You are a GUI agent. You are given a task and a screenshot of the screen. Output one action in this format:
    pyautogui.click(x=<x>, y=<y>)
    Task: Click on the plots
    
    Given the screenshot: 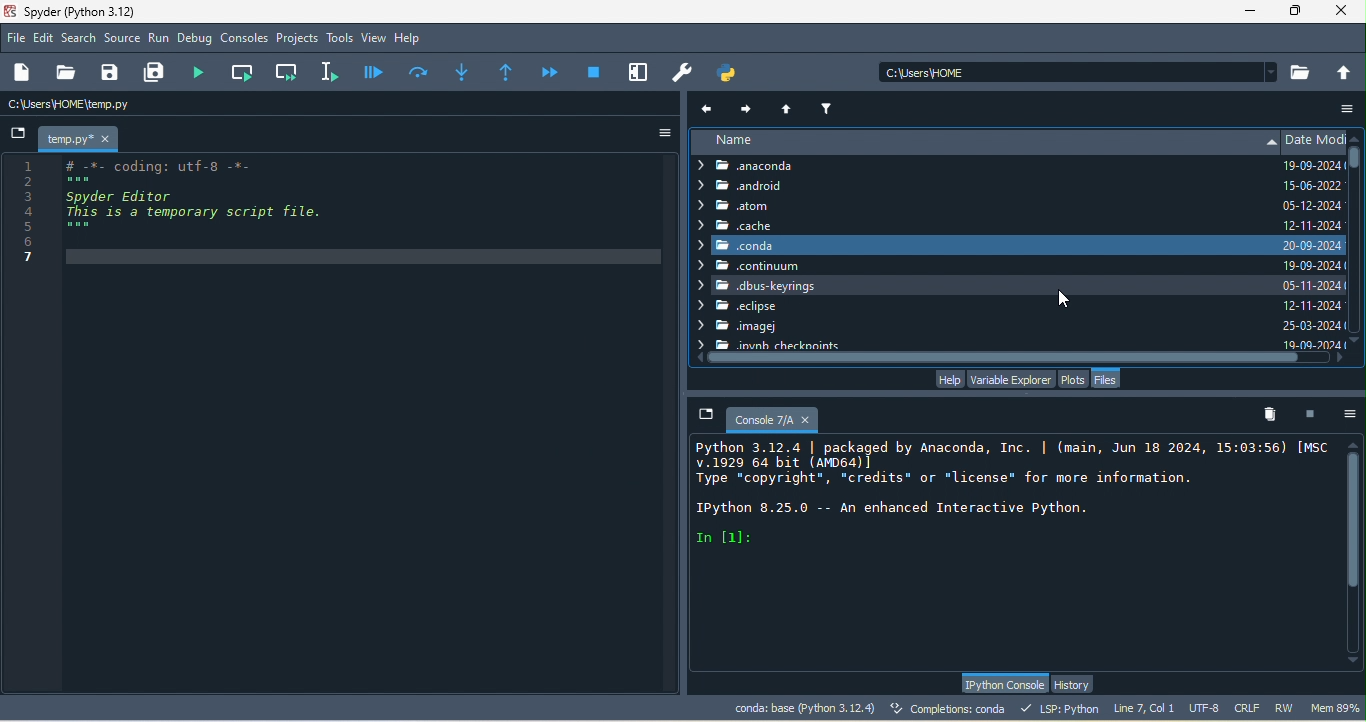 What is the action you would take?
    pyautogui.click(x=1074, y=378)
    